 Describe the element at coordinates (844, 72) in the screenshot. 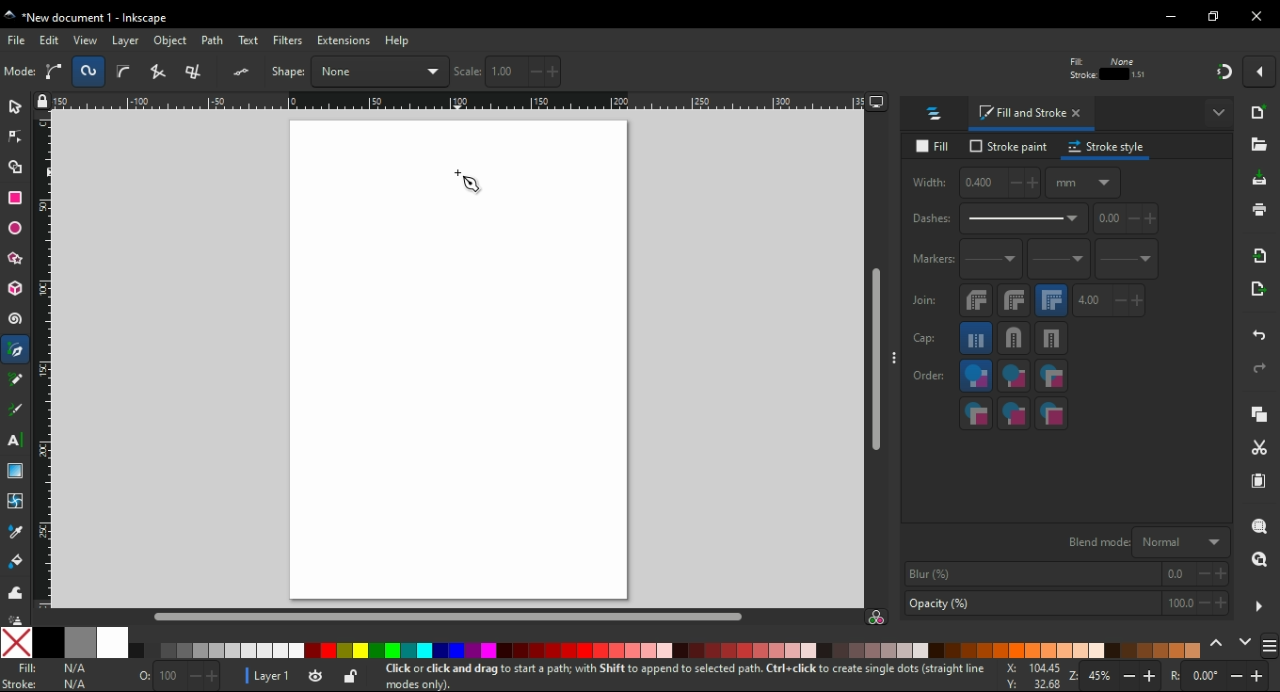

I see `lock` at that location.